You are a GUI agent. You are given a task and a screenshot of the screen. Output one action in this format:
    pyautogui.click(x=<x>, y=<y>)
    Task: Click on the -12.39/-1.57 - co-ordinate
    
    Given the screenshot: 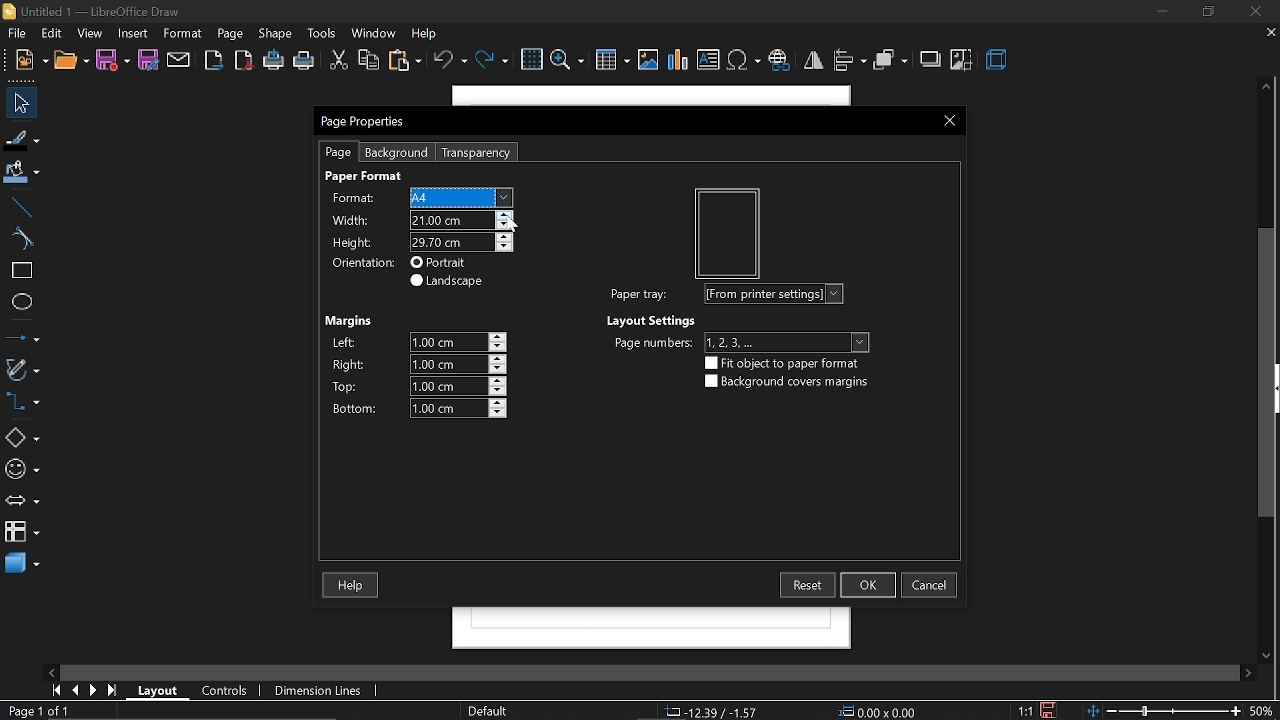 What is the action you would take?
    pyautogui.click(x=714, y=710)
    